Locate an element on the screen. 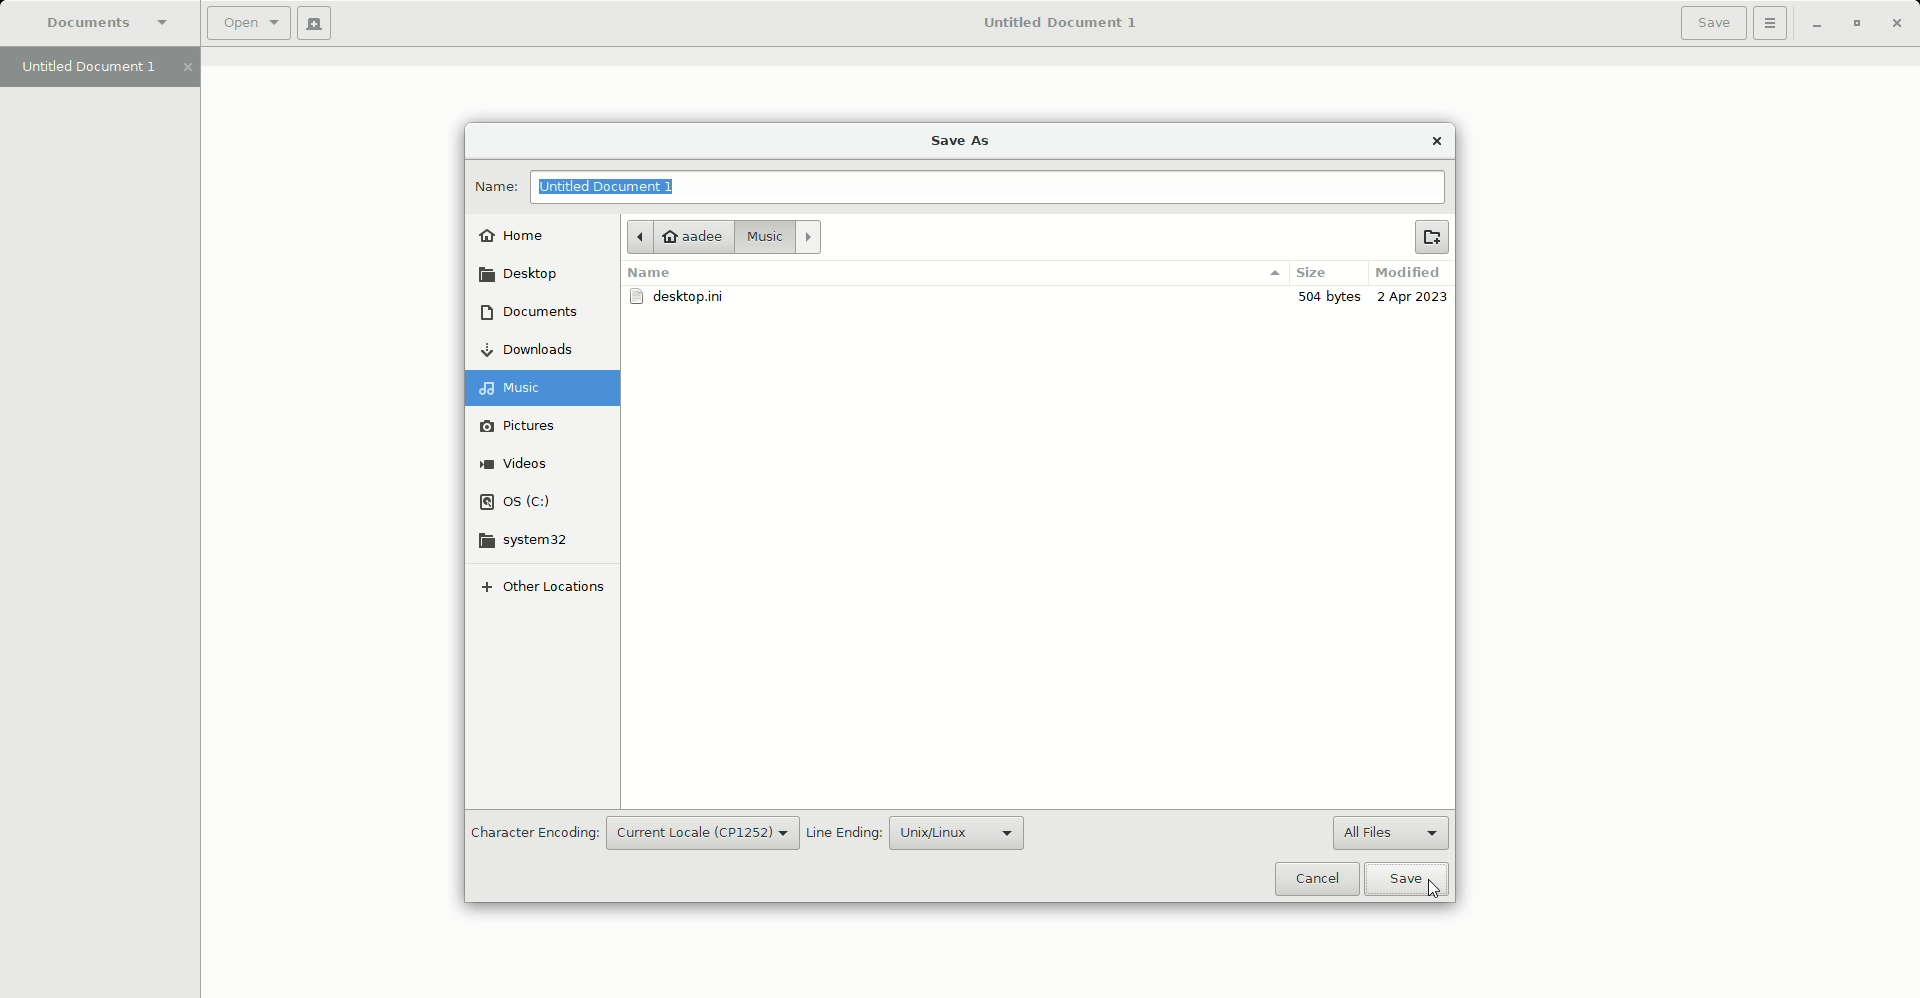 Image resolution: width=1920 pixels, height=998 pixels. system32 is located at coordinates (542, 540).